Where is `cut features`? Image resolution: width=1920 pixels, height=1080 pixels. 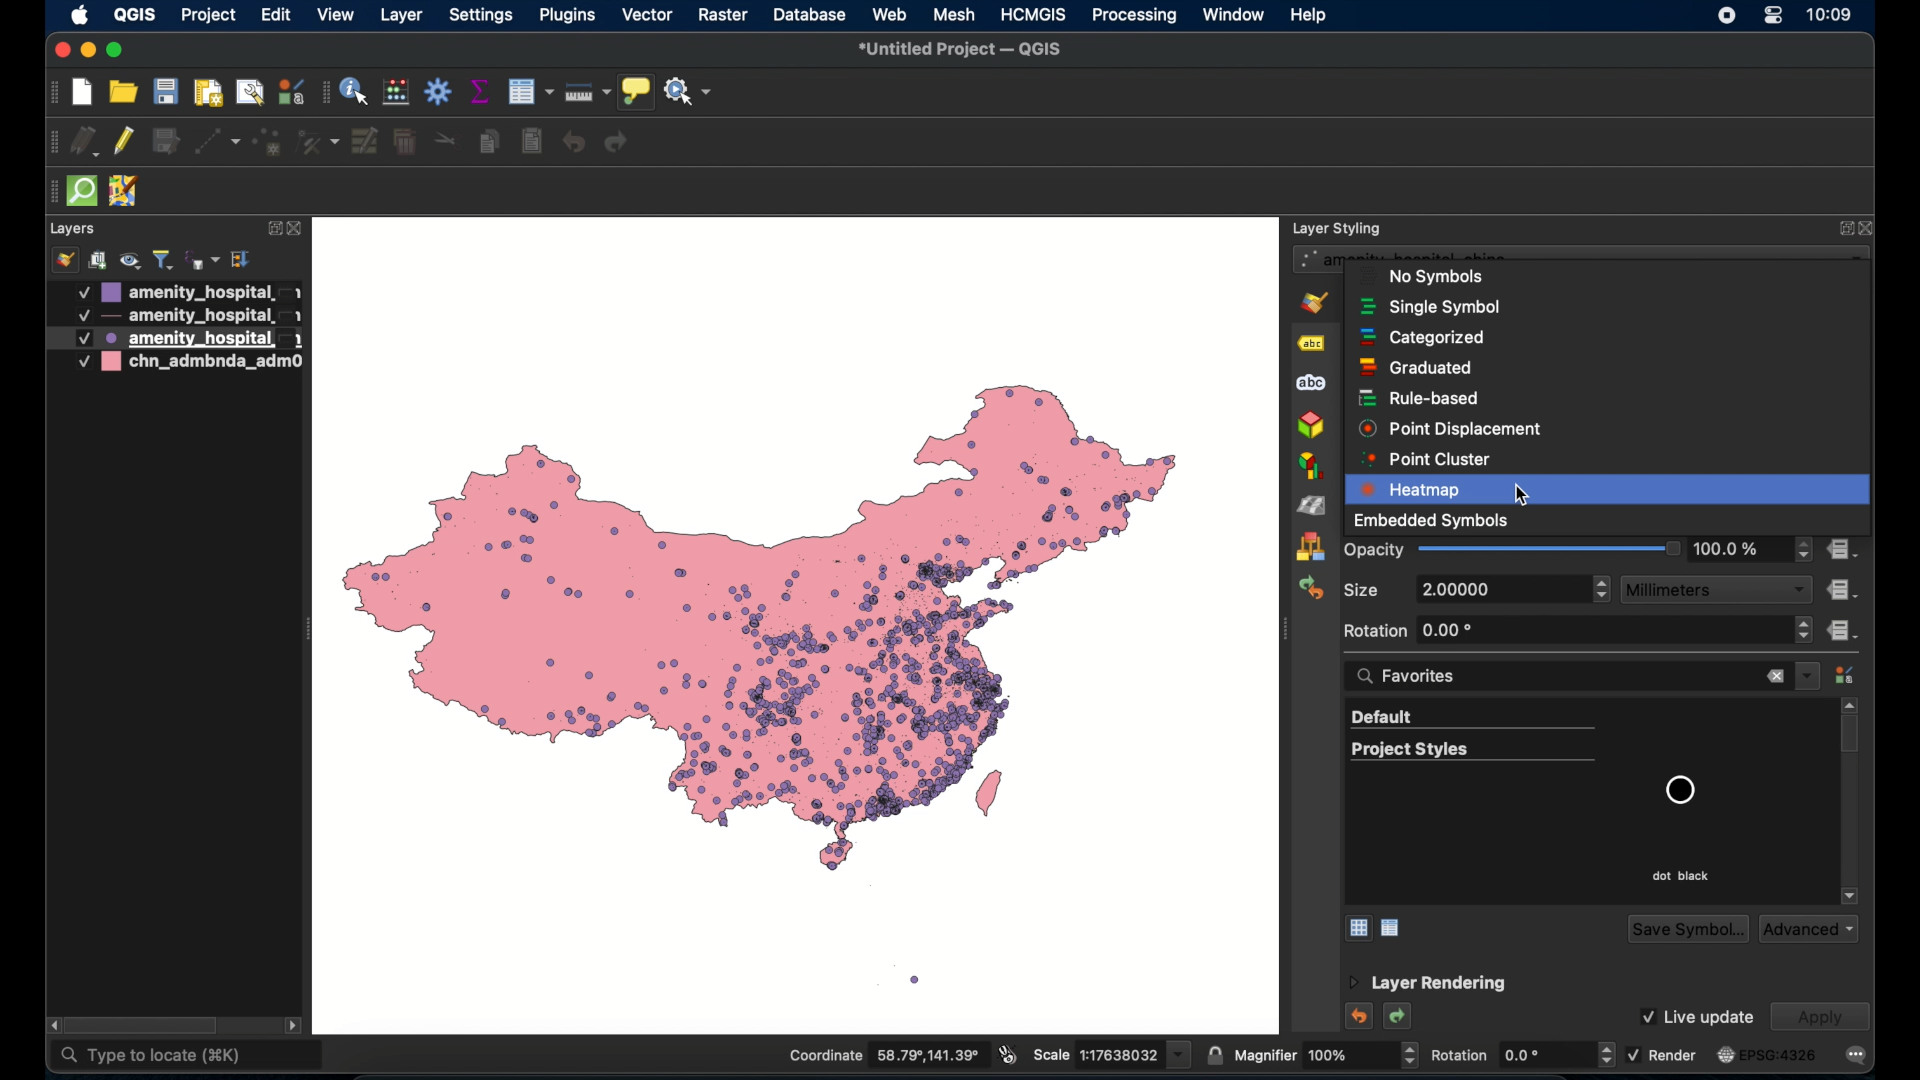
cut features is located at coordinates (446, 141).